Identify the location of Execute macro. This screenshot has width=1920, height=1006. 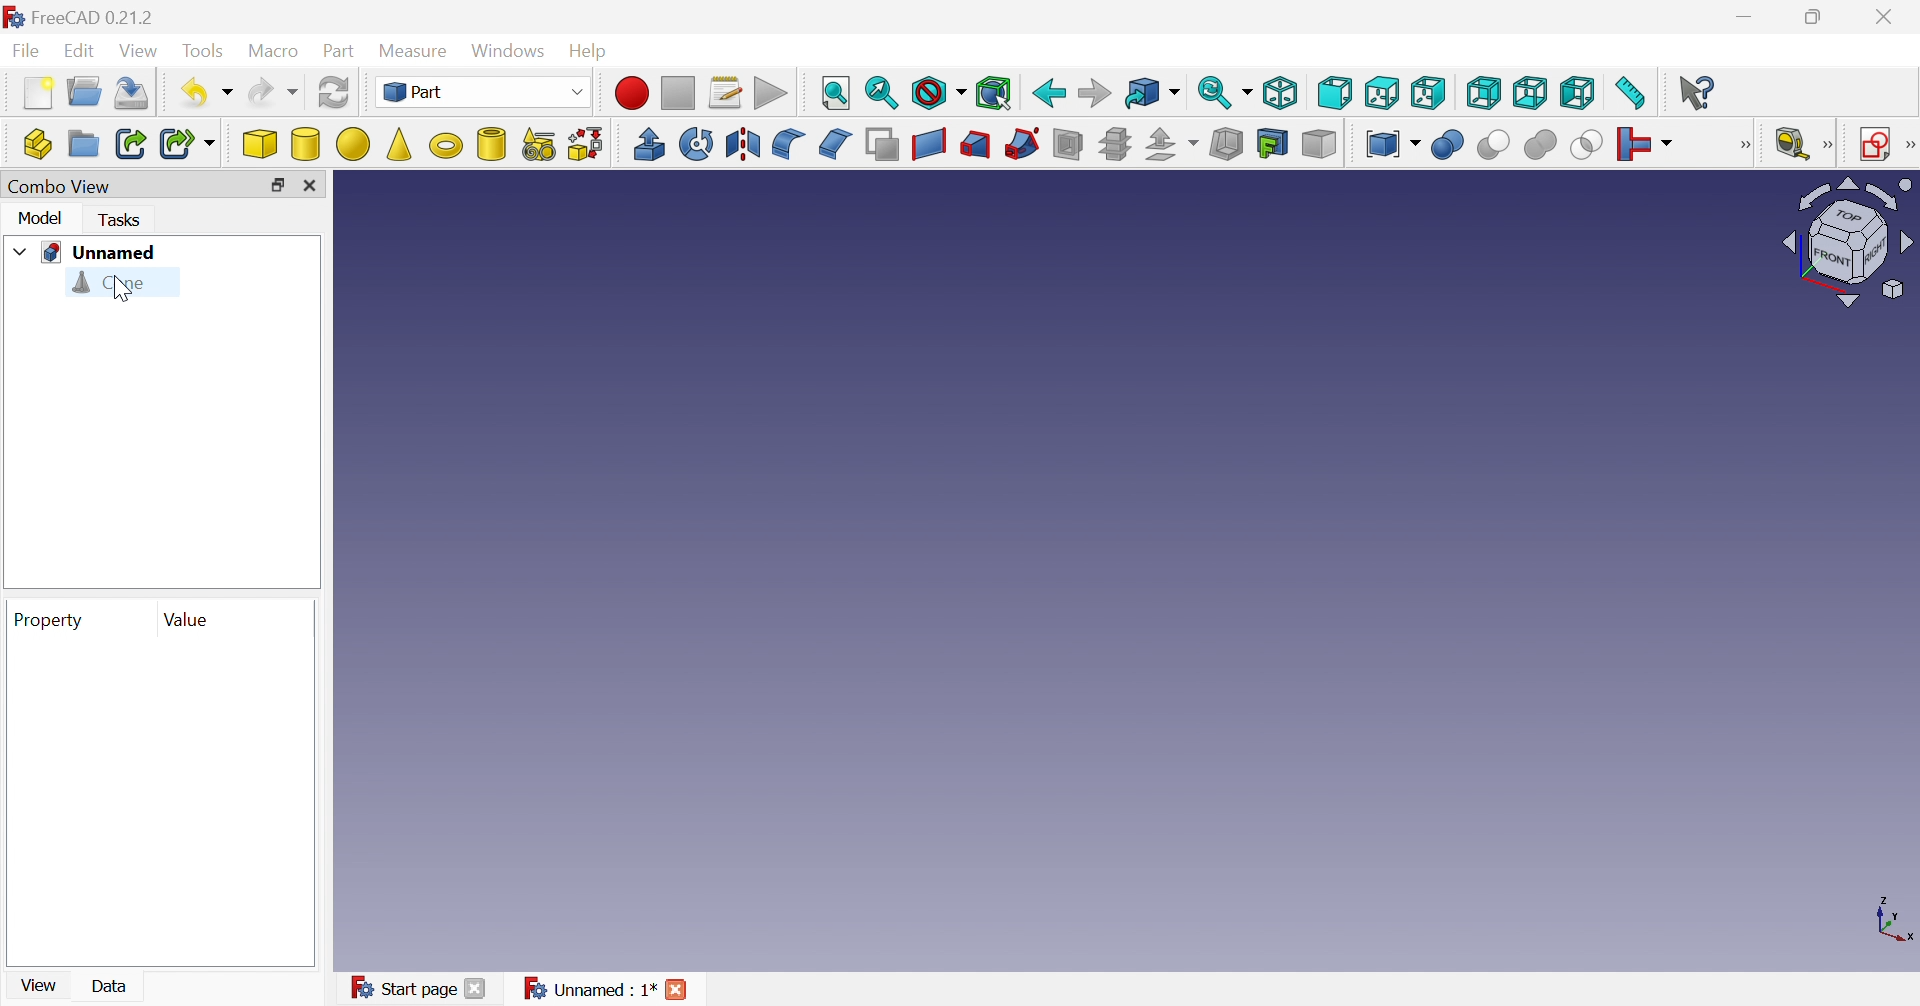
(771, 93).